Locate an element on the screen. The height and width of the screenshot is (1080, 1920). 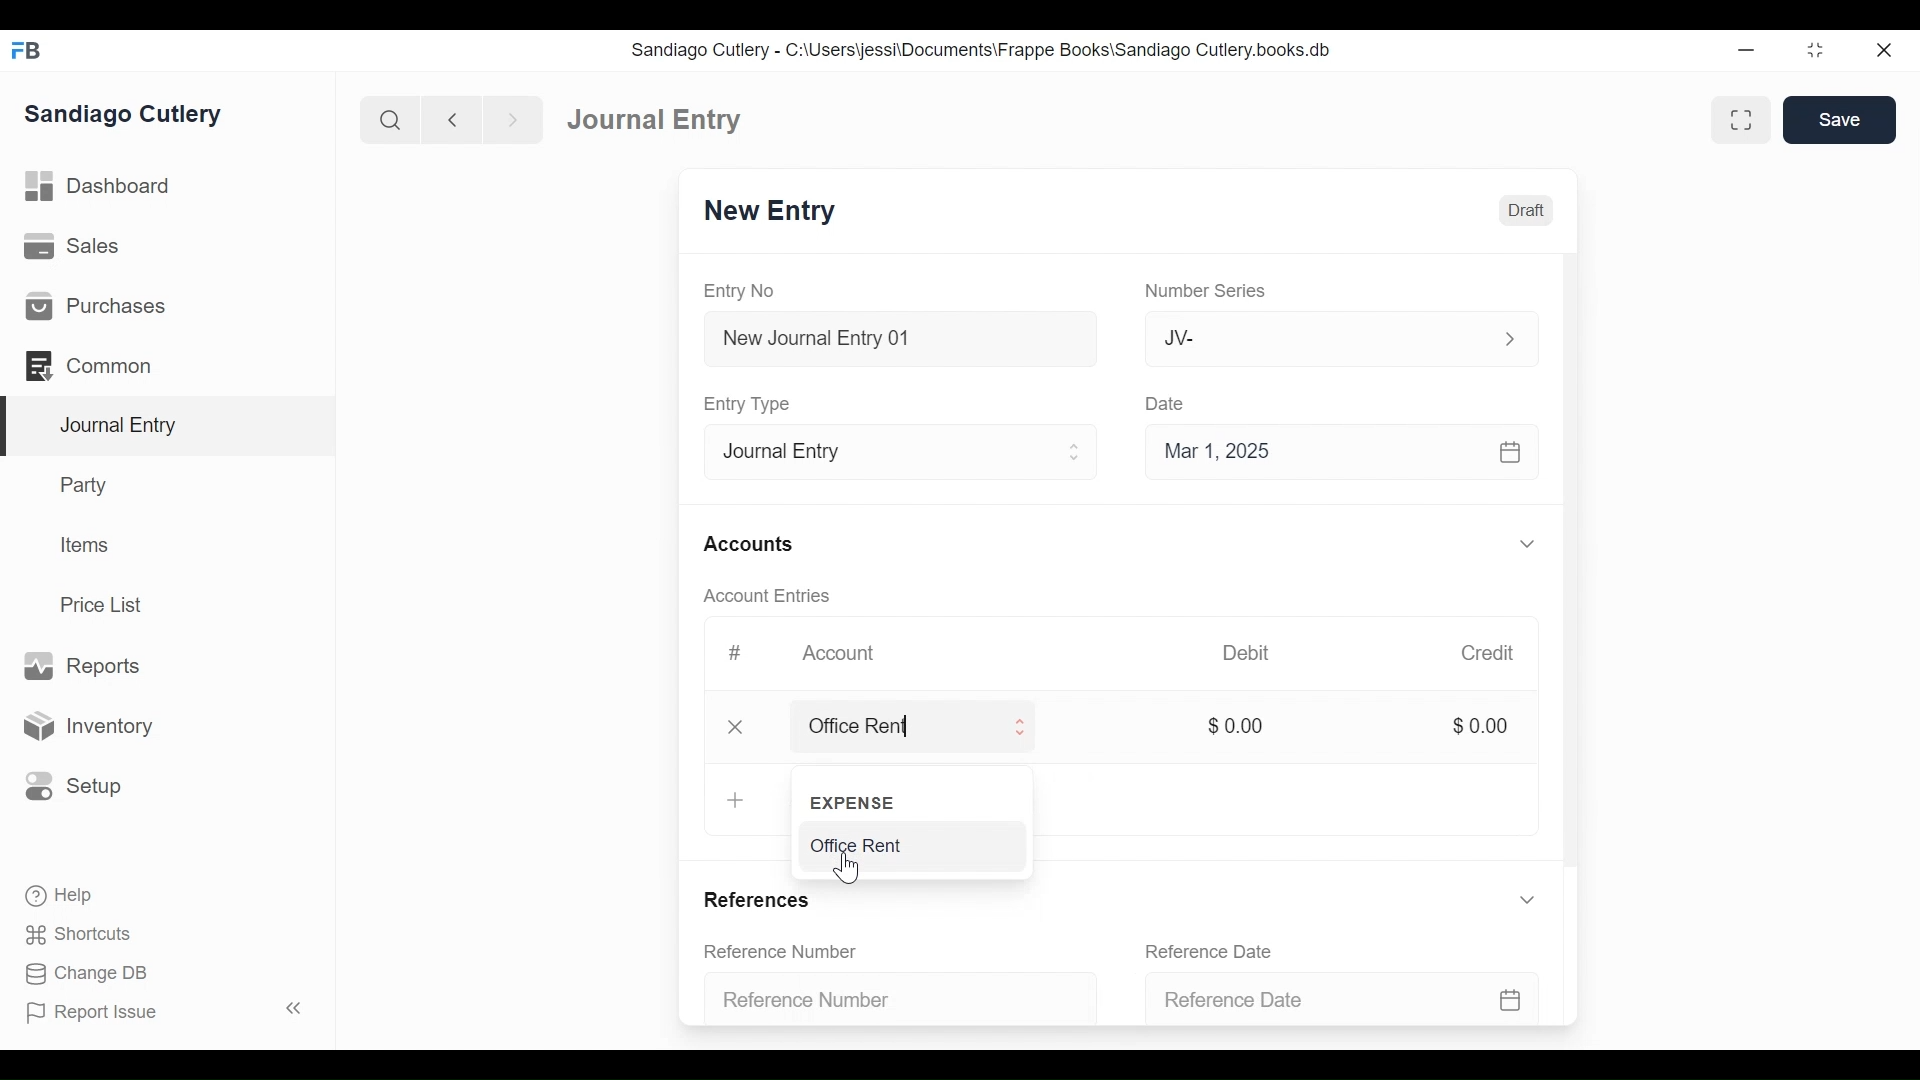
$0.00 is located at coordinates (1479, 726).